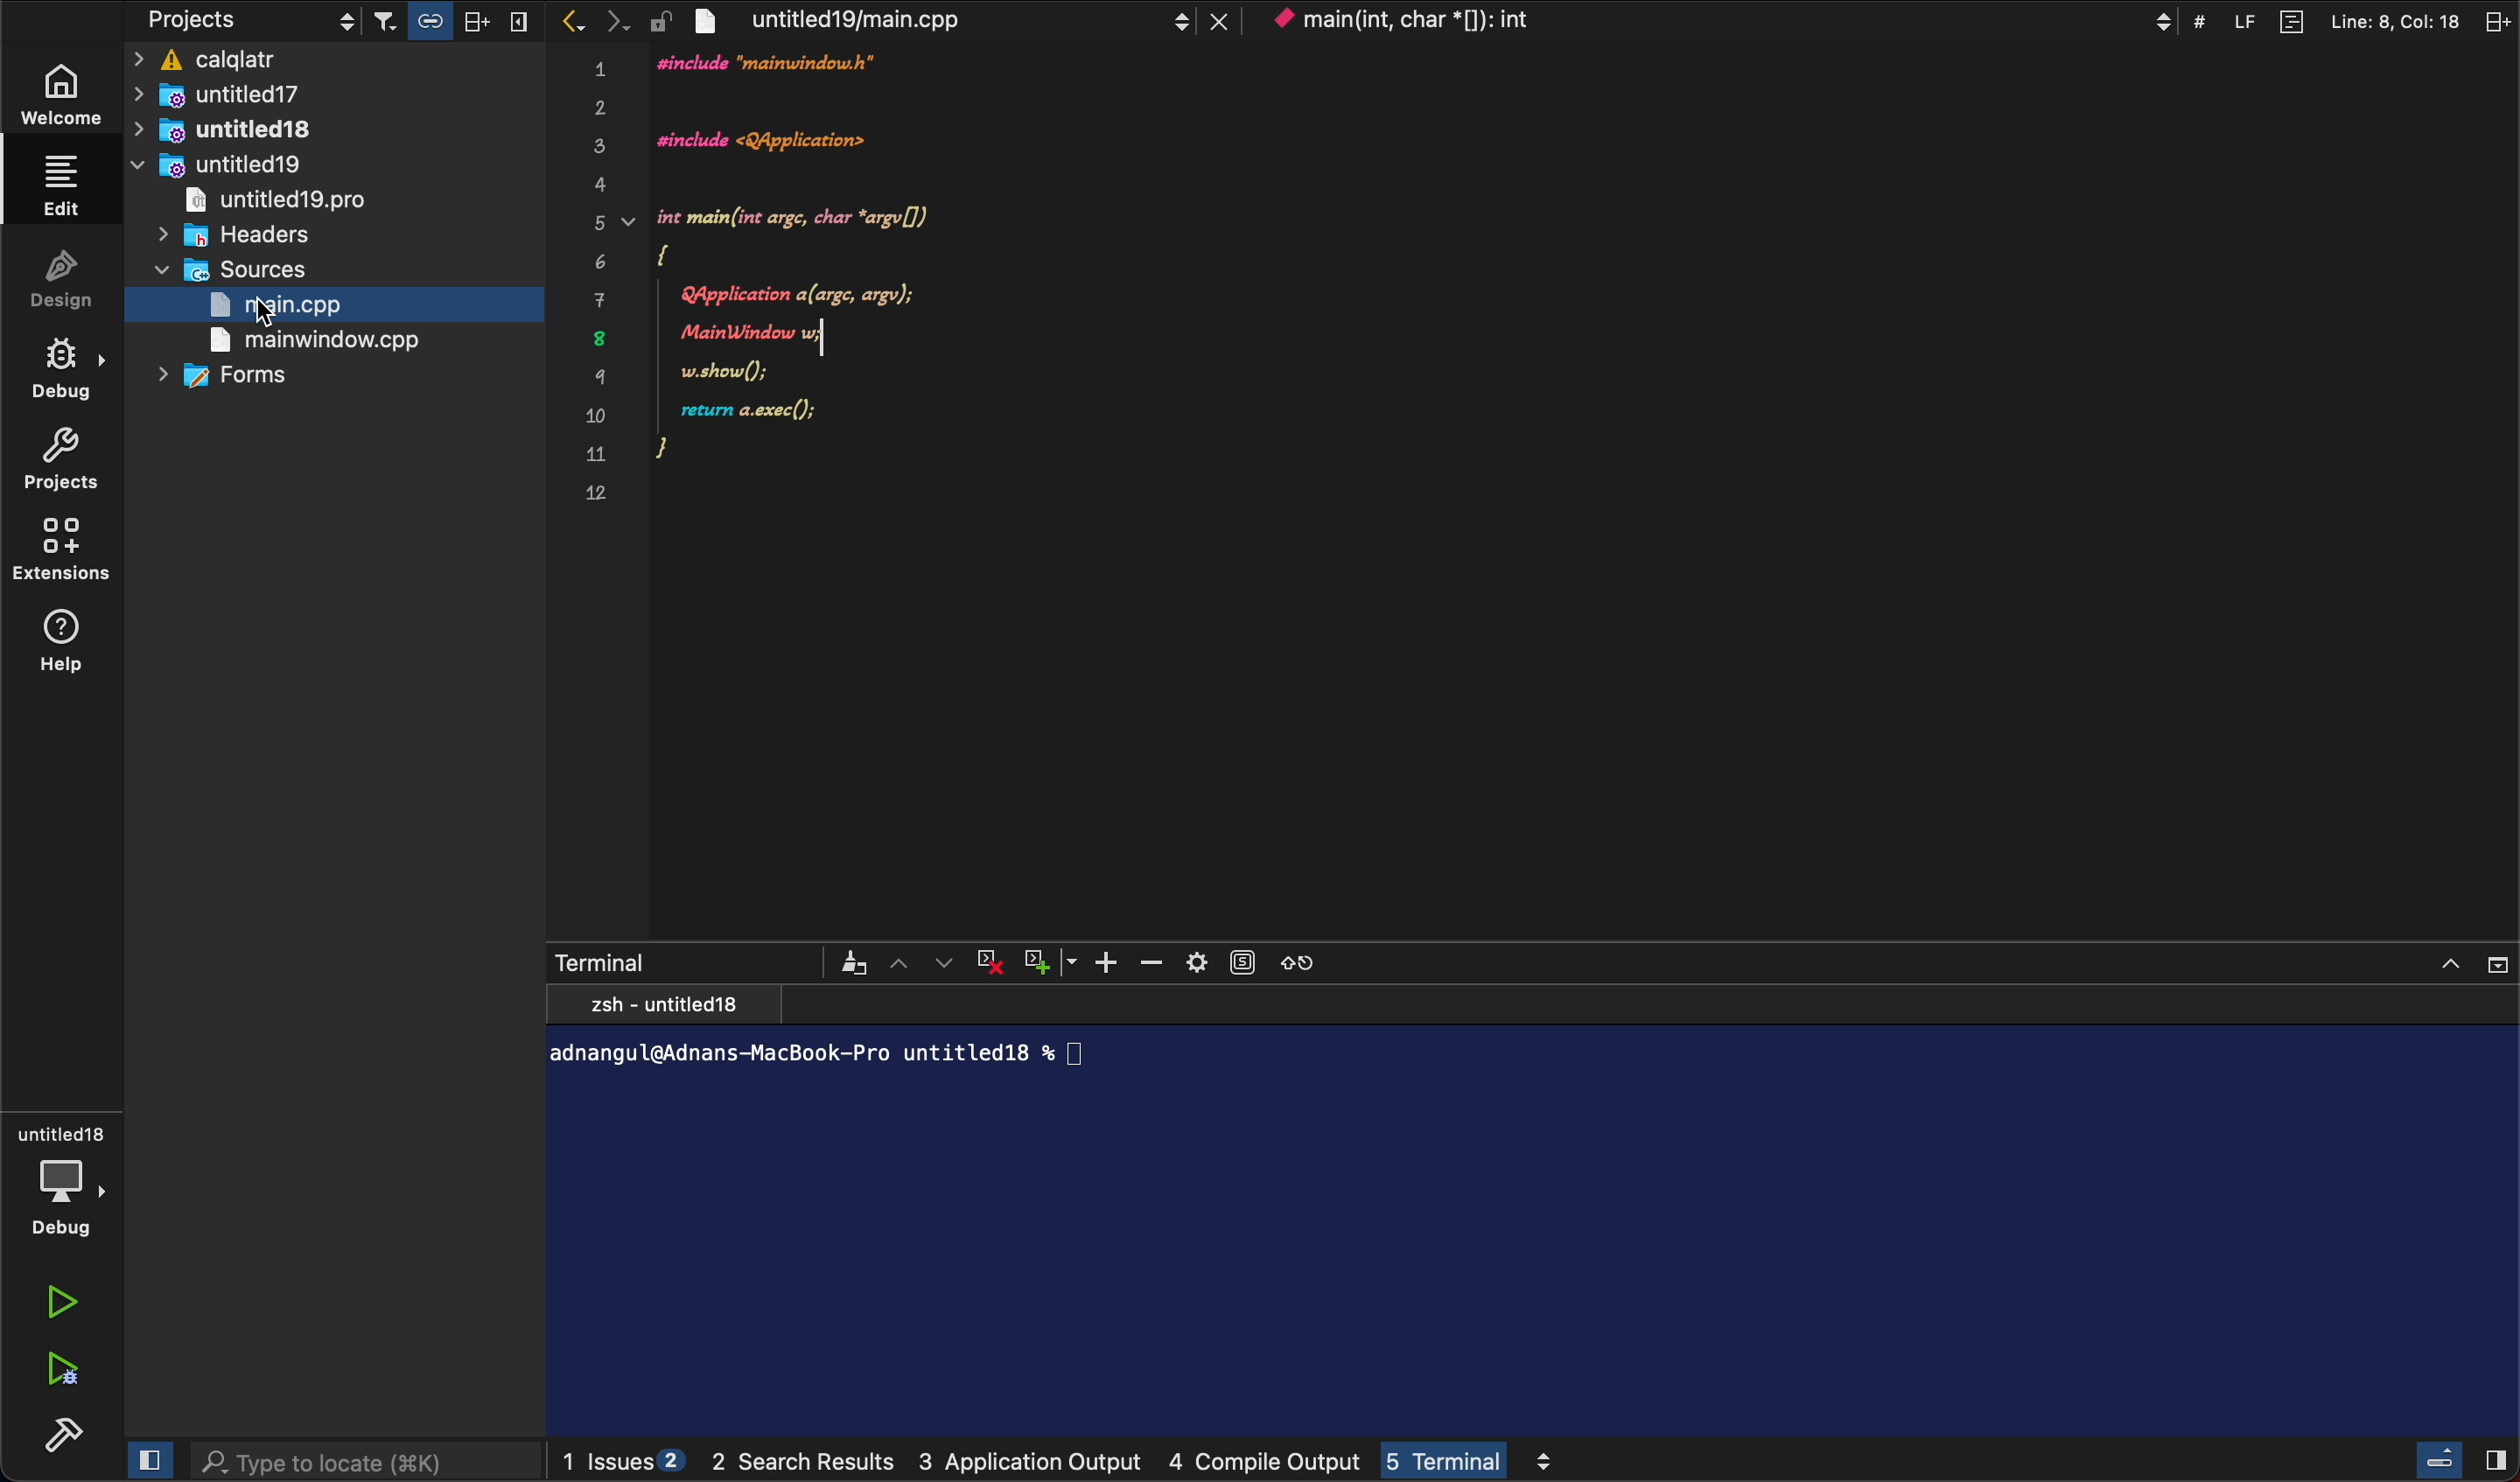 The image size is (2520, 1482). I want to click on code, so click(826, 281).